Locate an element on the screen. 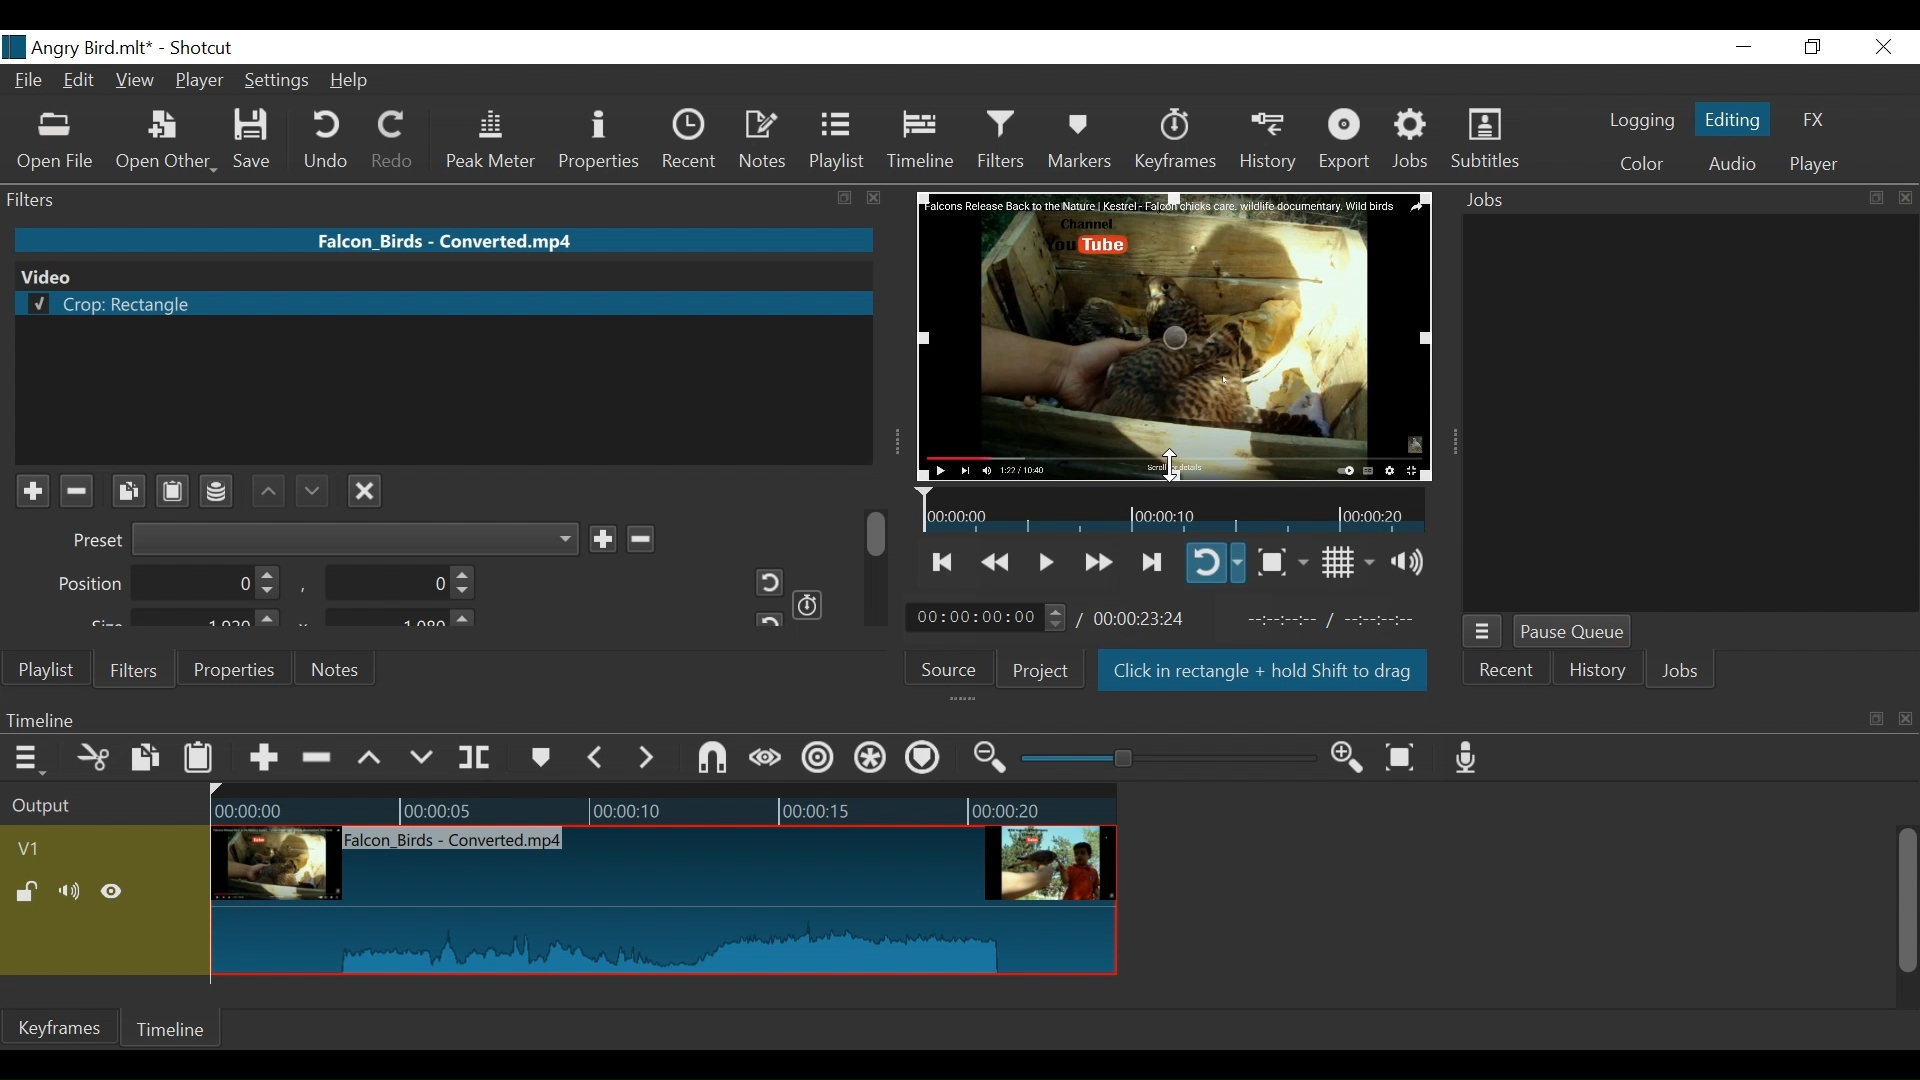 The width and height of the screenshot is (1920, 1080). Player is located at coordinates (201, 83).